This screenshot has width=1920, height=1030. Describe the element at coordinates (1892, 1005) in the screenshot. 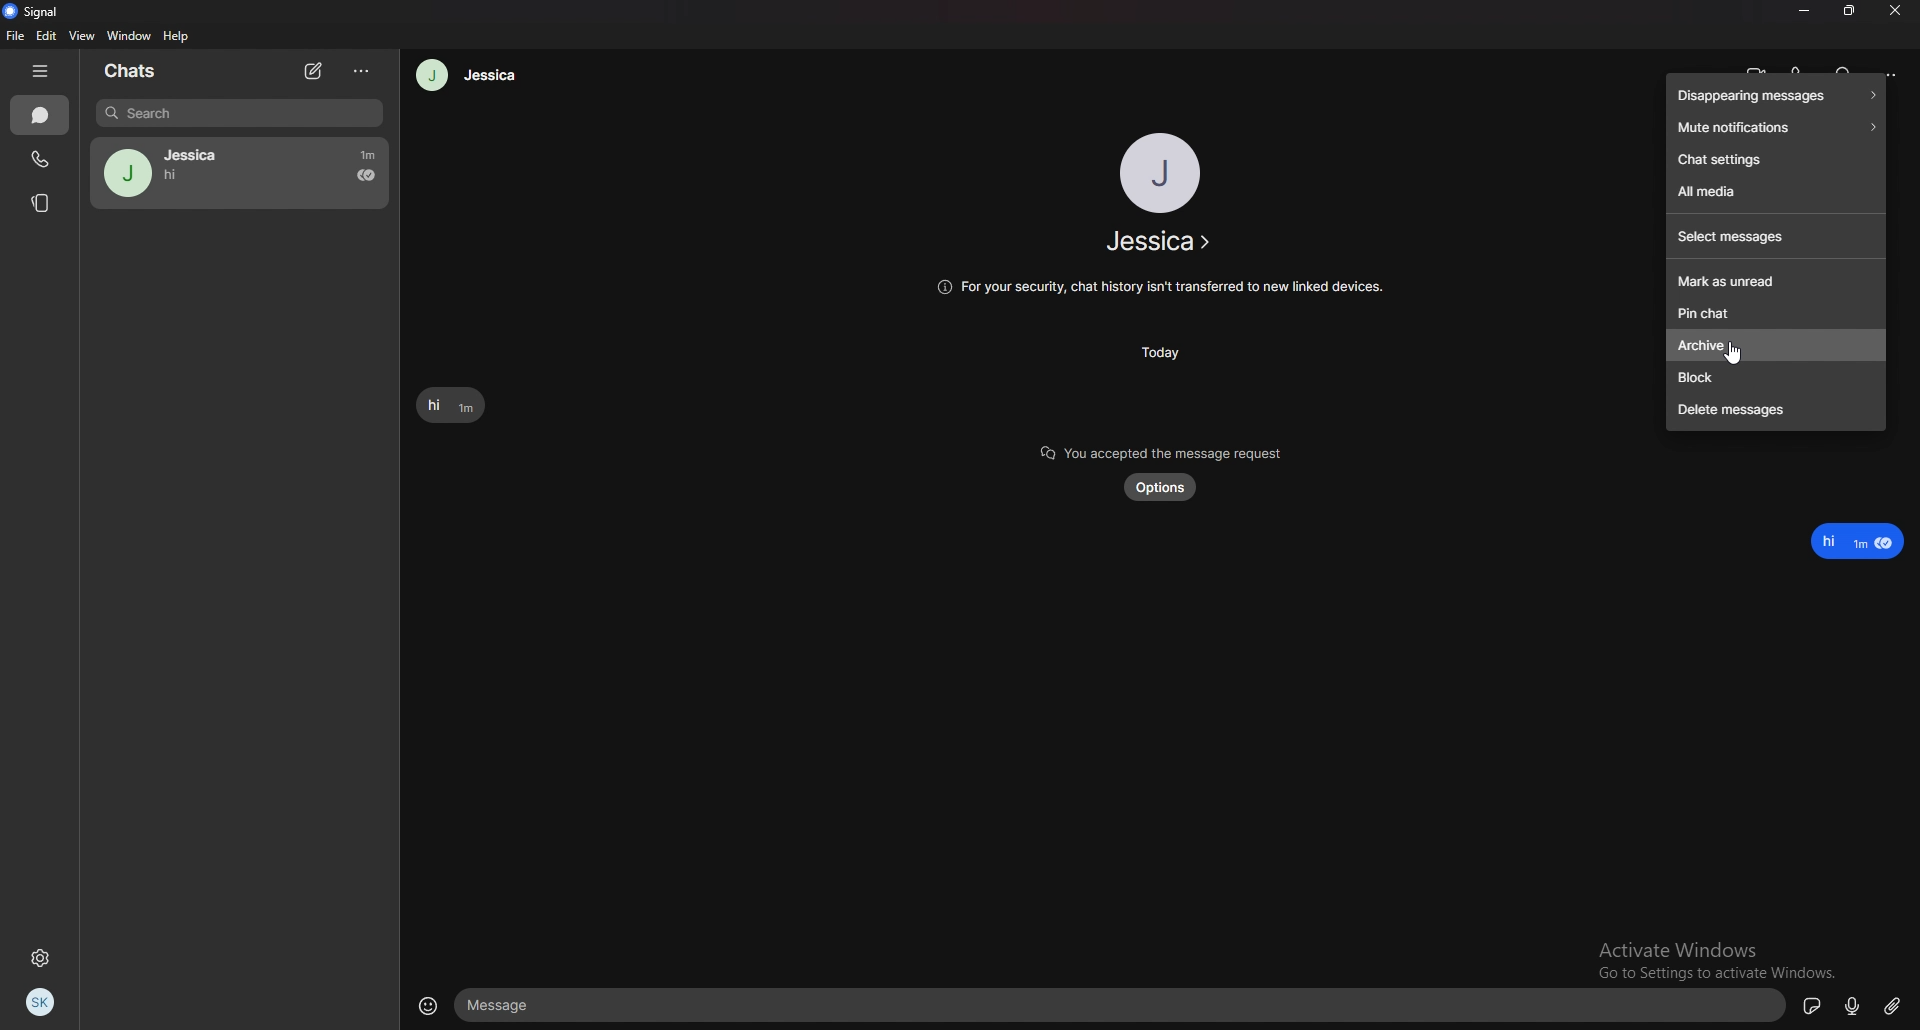

I see `Add attachments` at that location.